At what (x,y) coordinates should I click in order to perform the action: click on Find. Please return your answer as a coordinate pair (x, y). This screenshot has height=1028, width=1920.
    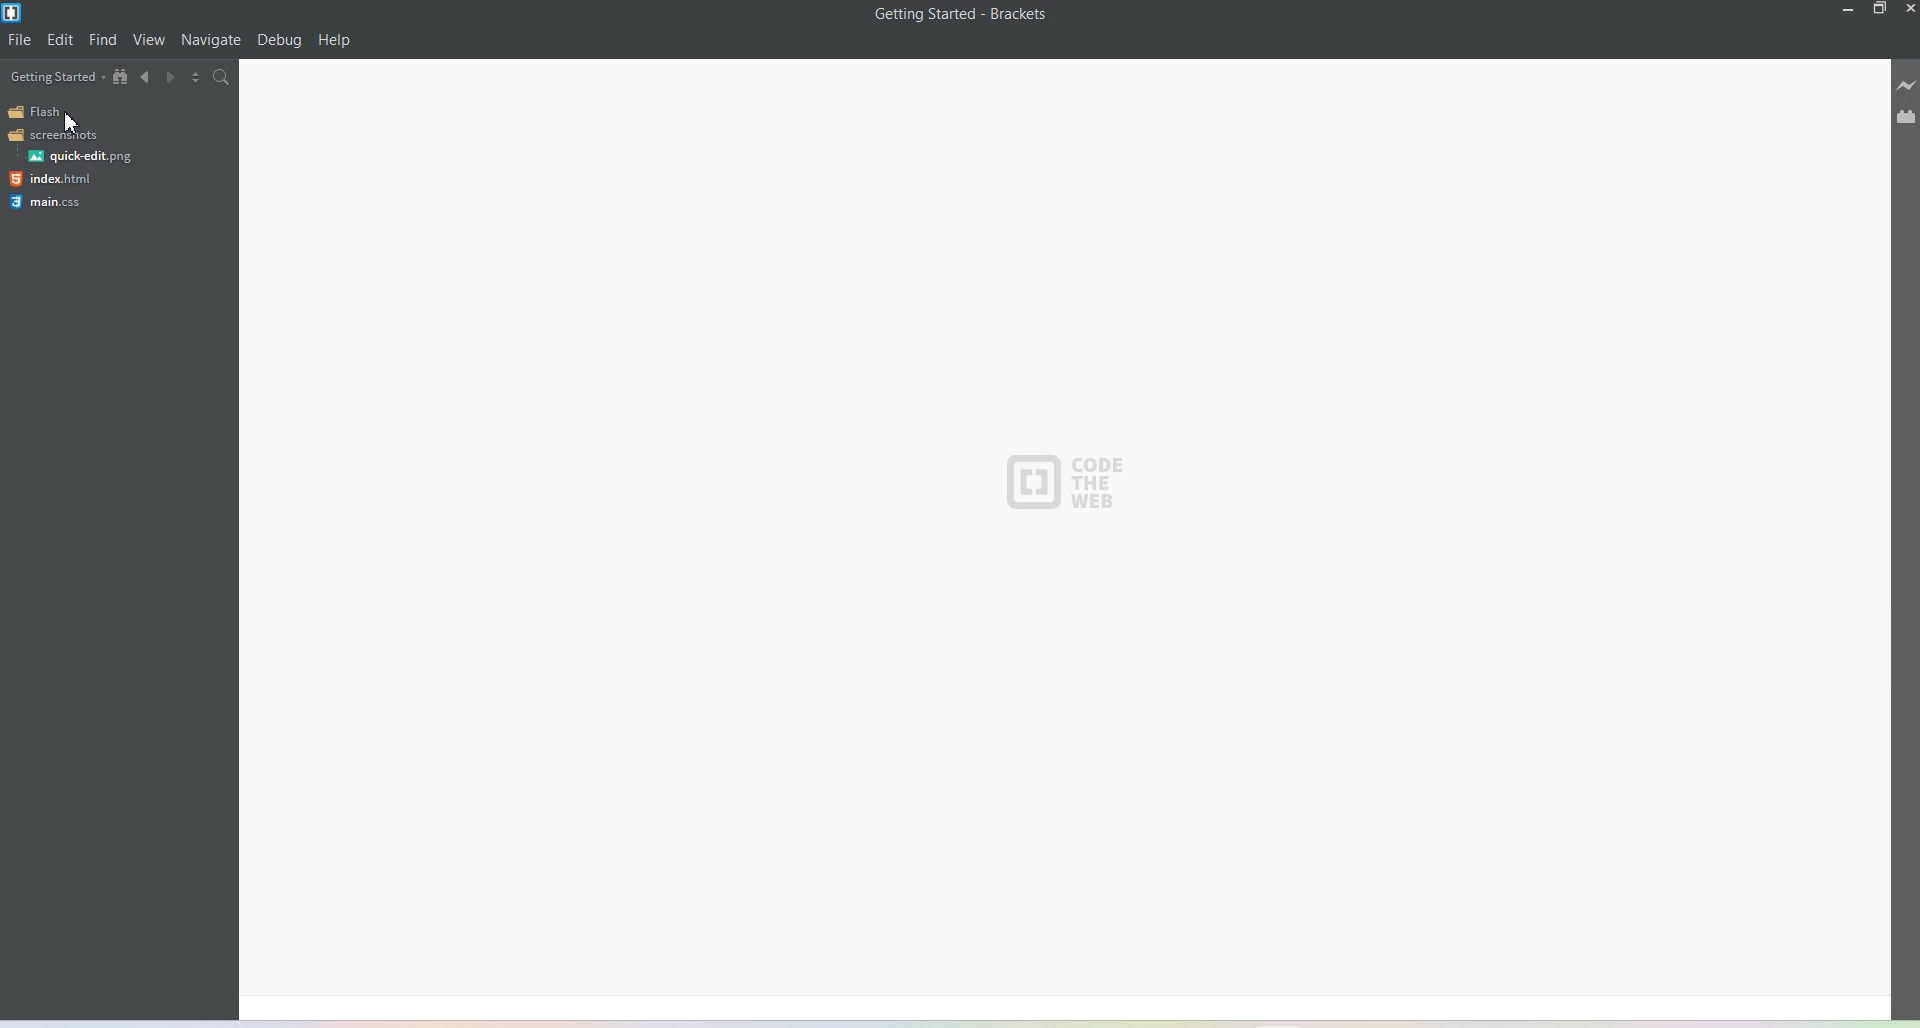
    Looking at the image, I should click on (103, 40).